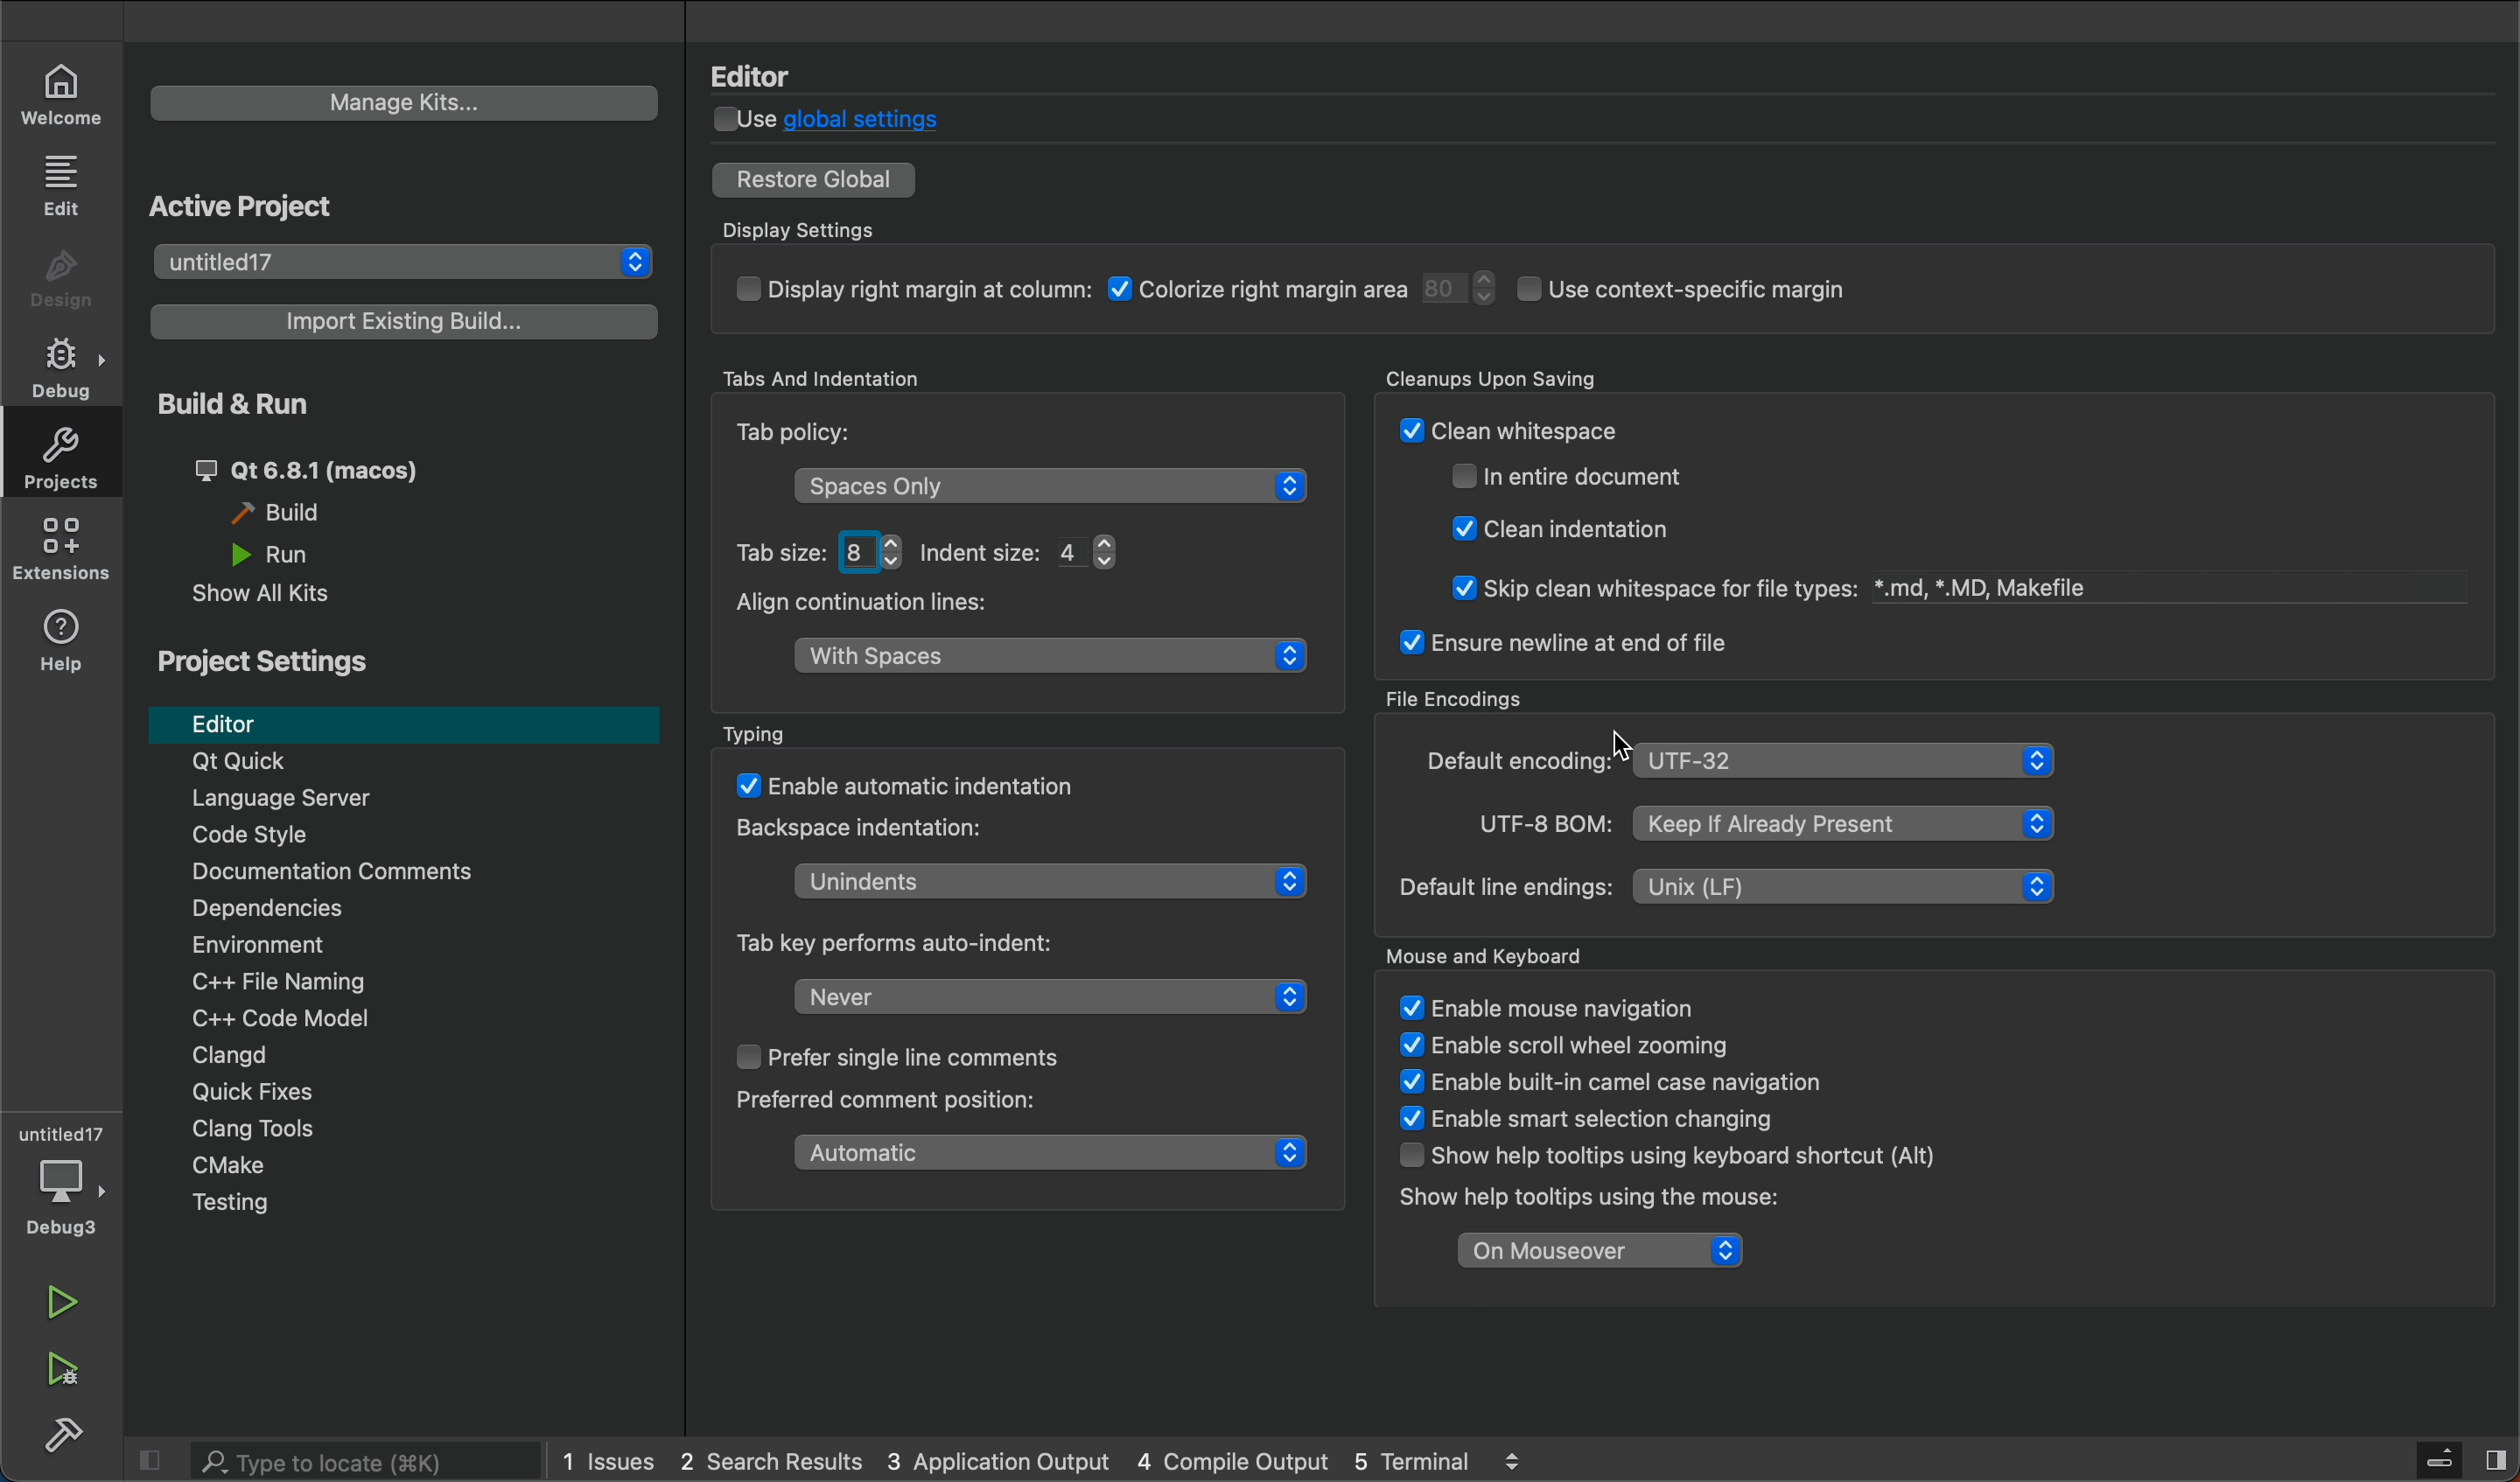 Image resolution: width=2520 pixels, height=1482 pixels. I want to click on Qt Quick, so click(399, 763).